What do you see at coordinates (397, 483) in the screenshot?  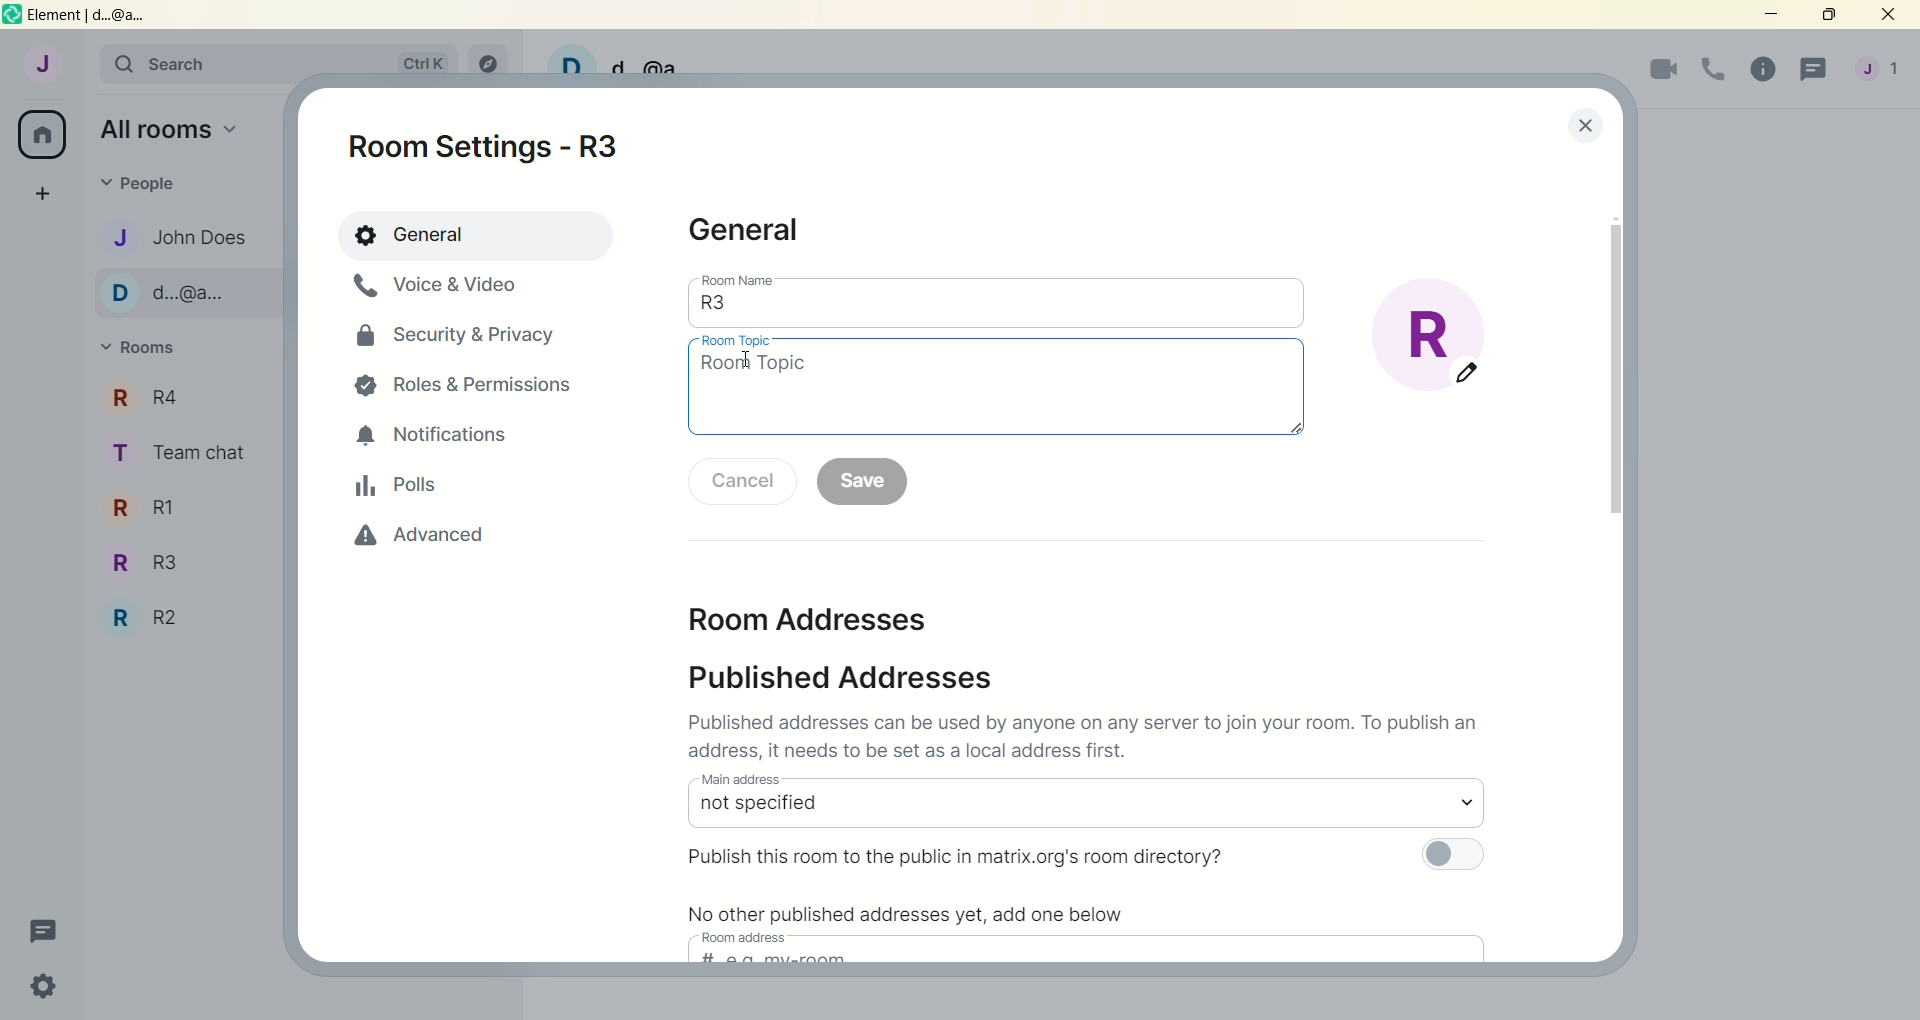 I see `polls` at bounding box center [397, 483].